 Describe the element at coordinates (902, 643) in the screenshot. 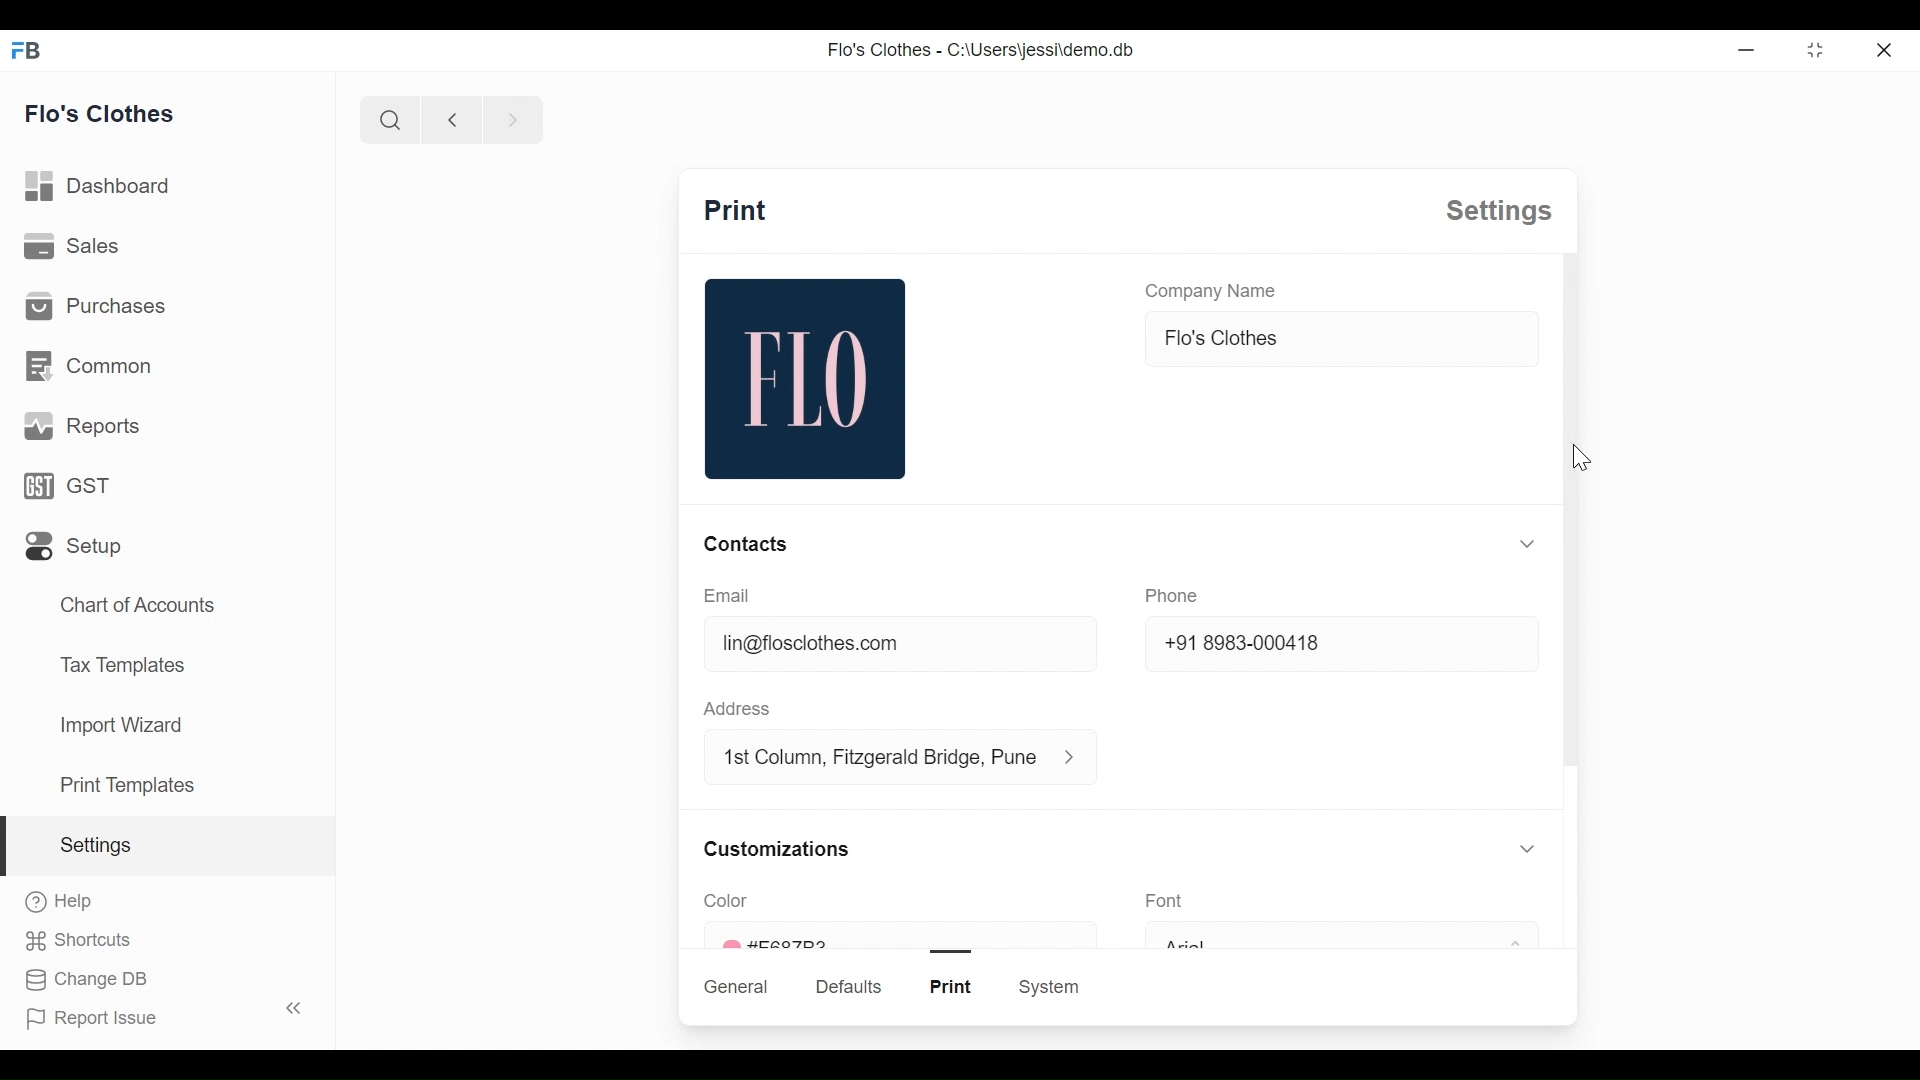

I see `lin@floclothes.com` at that location.